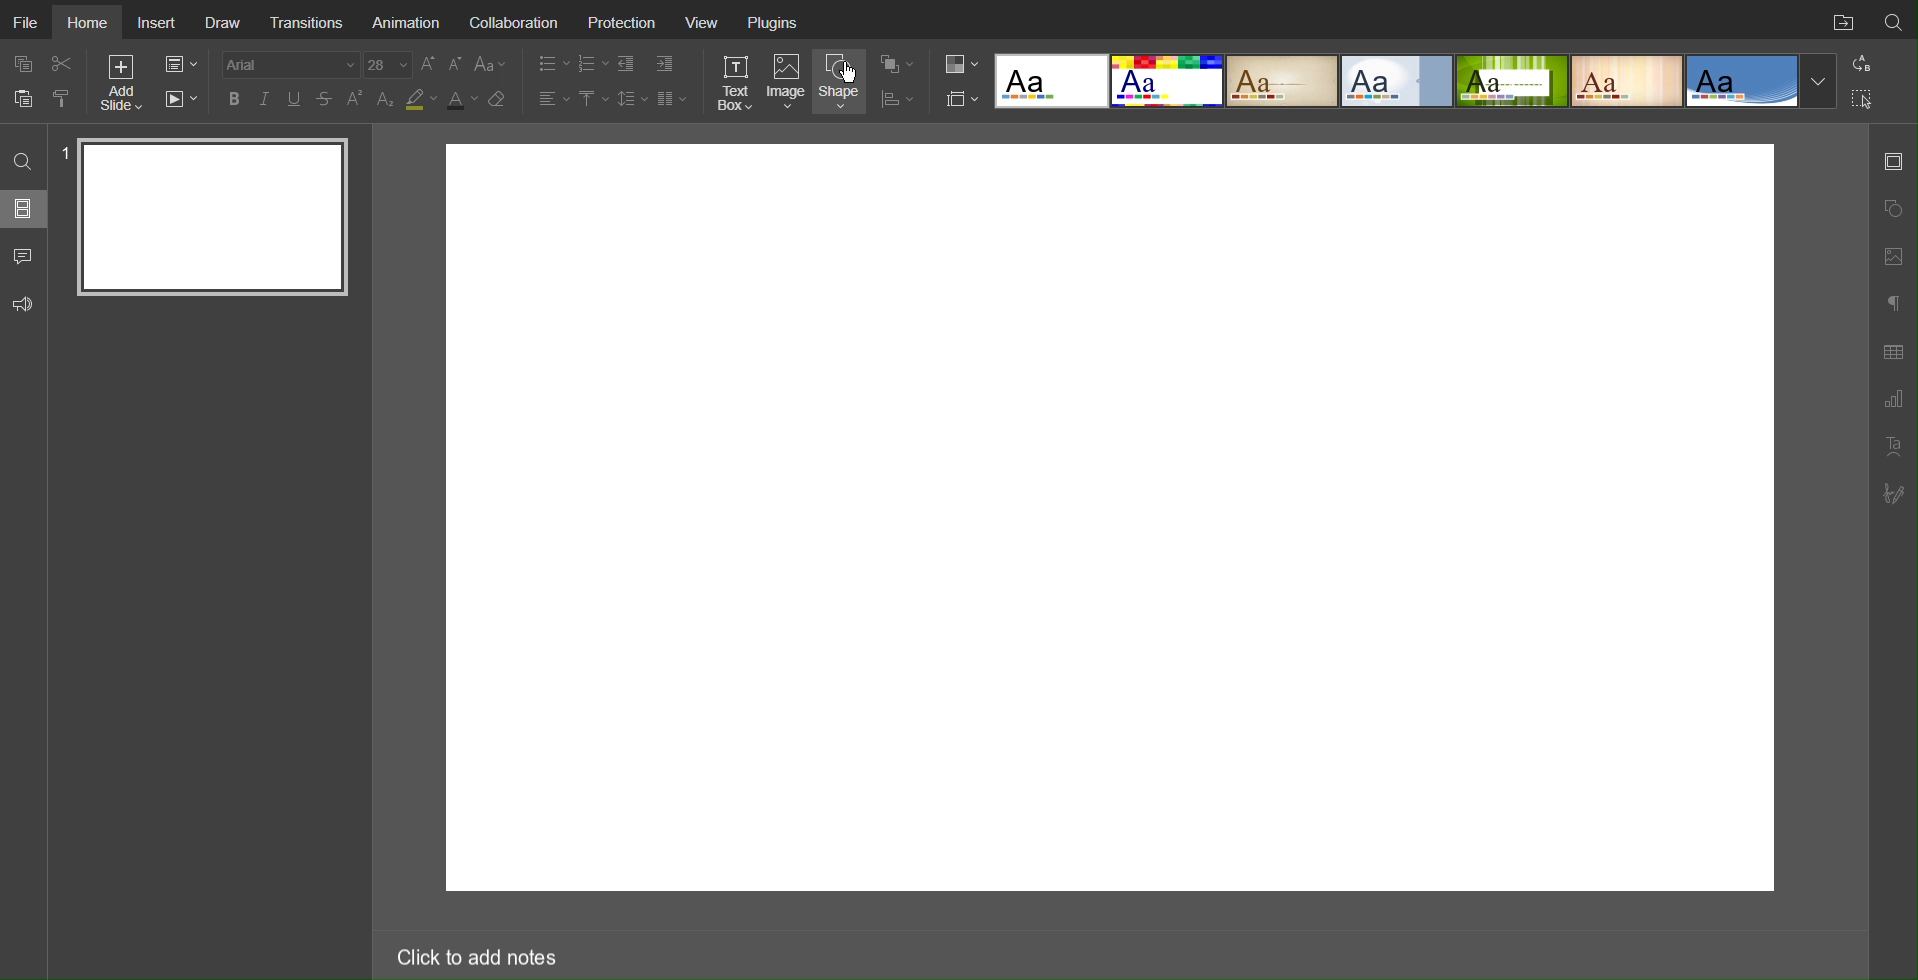 The image size is (1918, 980). I want to click on Add Slide, so click(120, 86).